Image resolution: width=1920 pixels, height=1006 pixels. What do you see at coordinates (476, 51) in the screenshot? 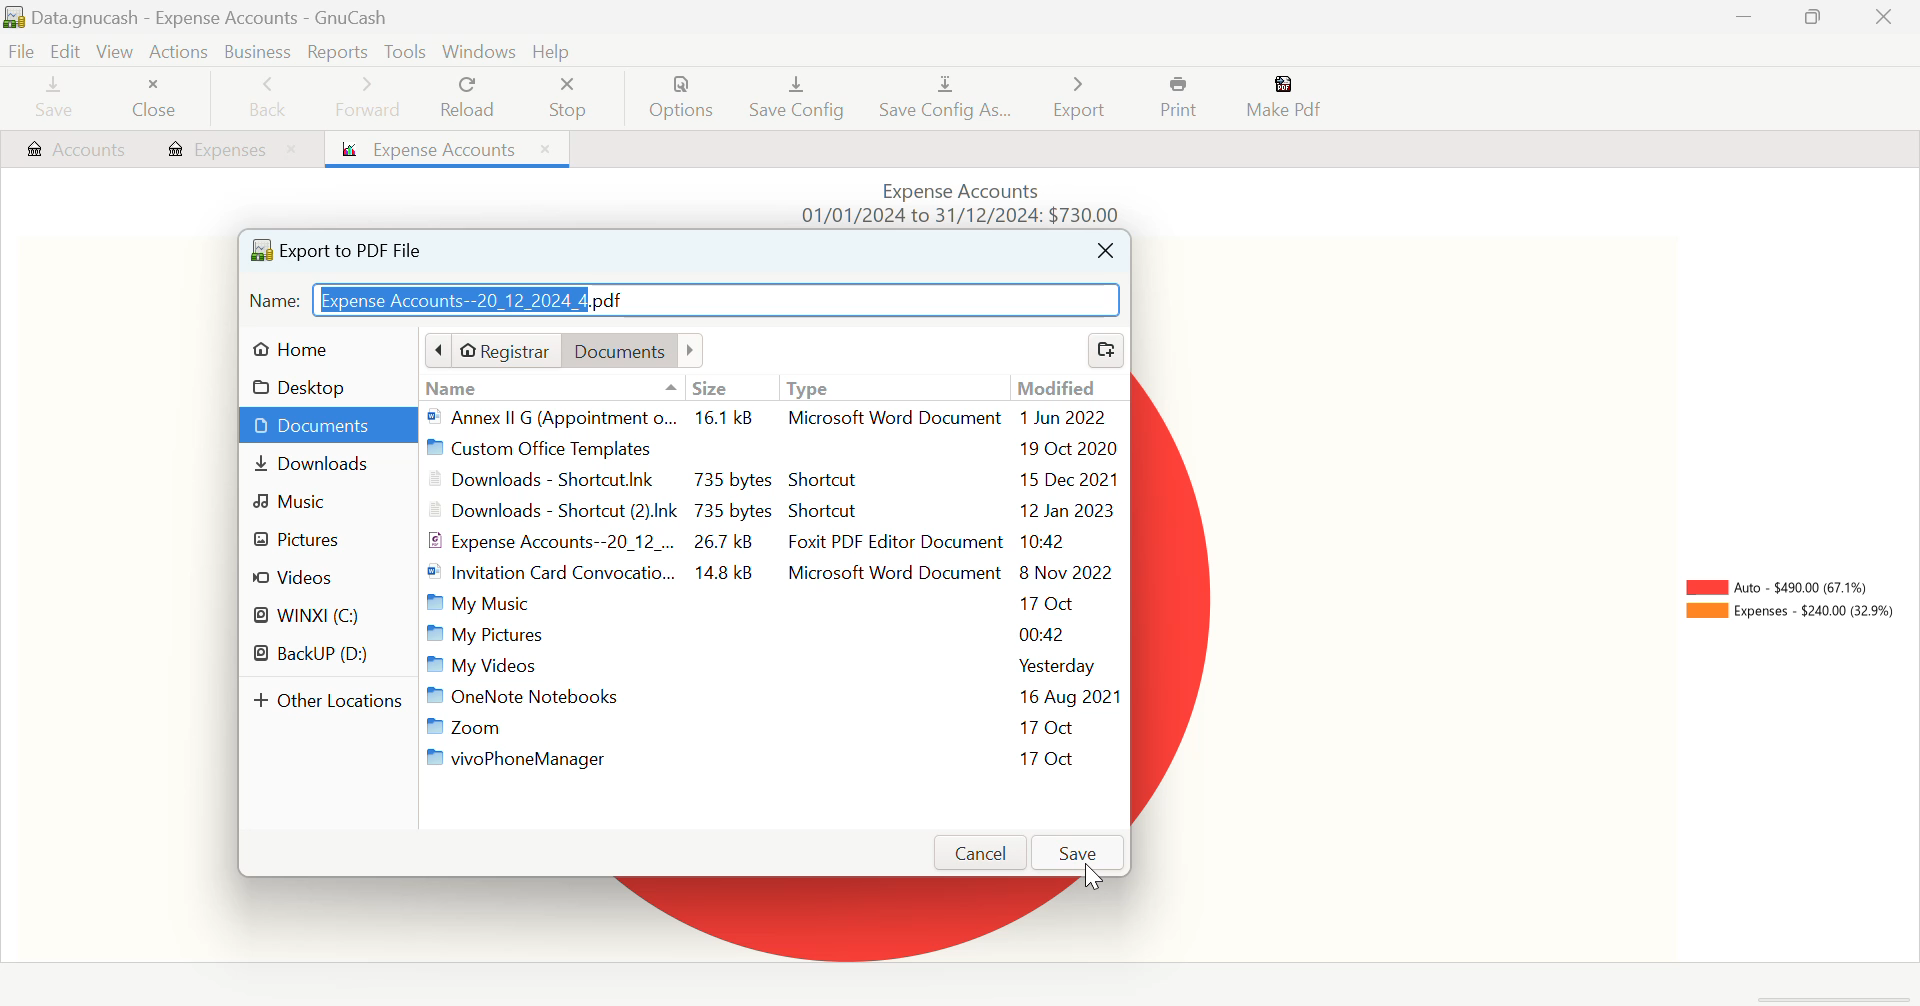
I see `Windows` at bounding box center [476, 51].